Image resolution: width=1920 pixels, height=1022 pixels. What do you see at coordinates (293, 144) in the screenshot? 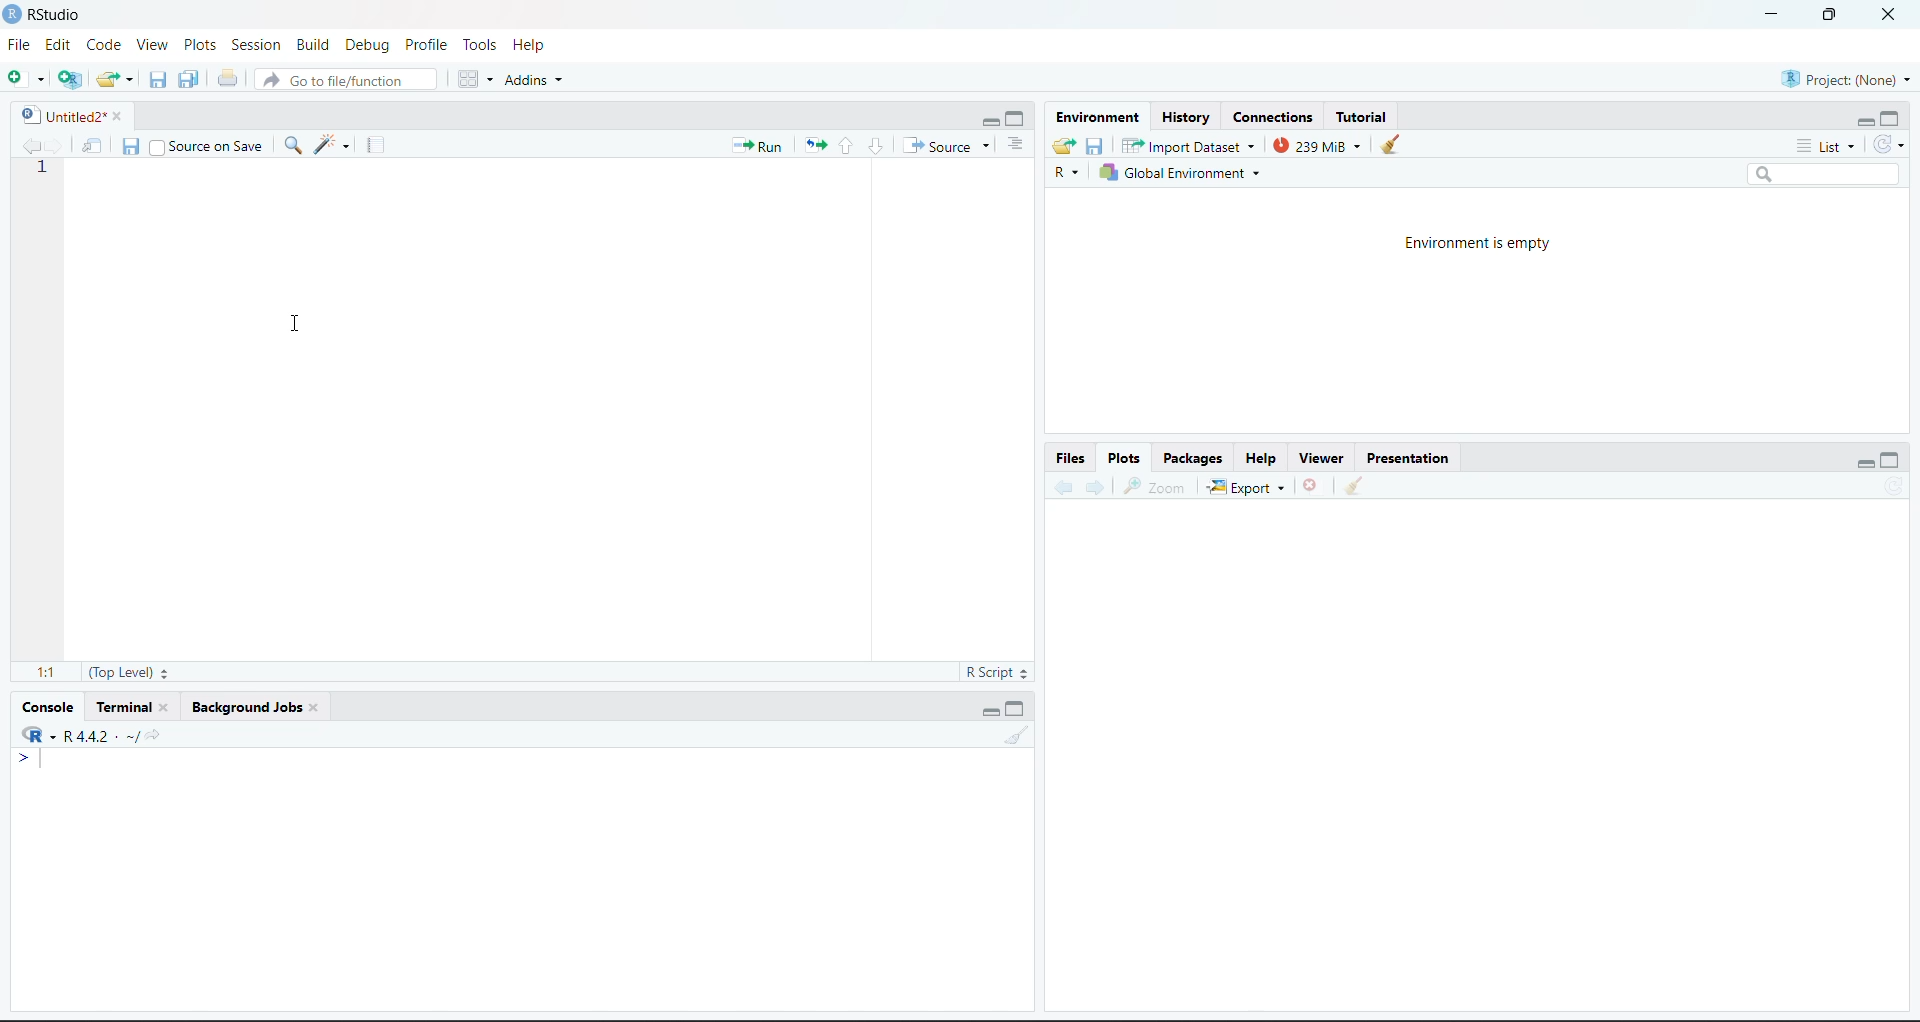
I see `Find/Replace` at bounding box center [293, 144].